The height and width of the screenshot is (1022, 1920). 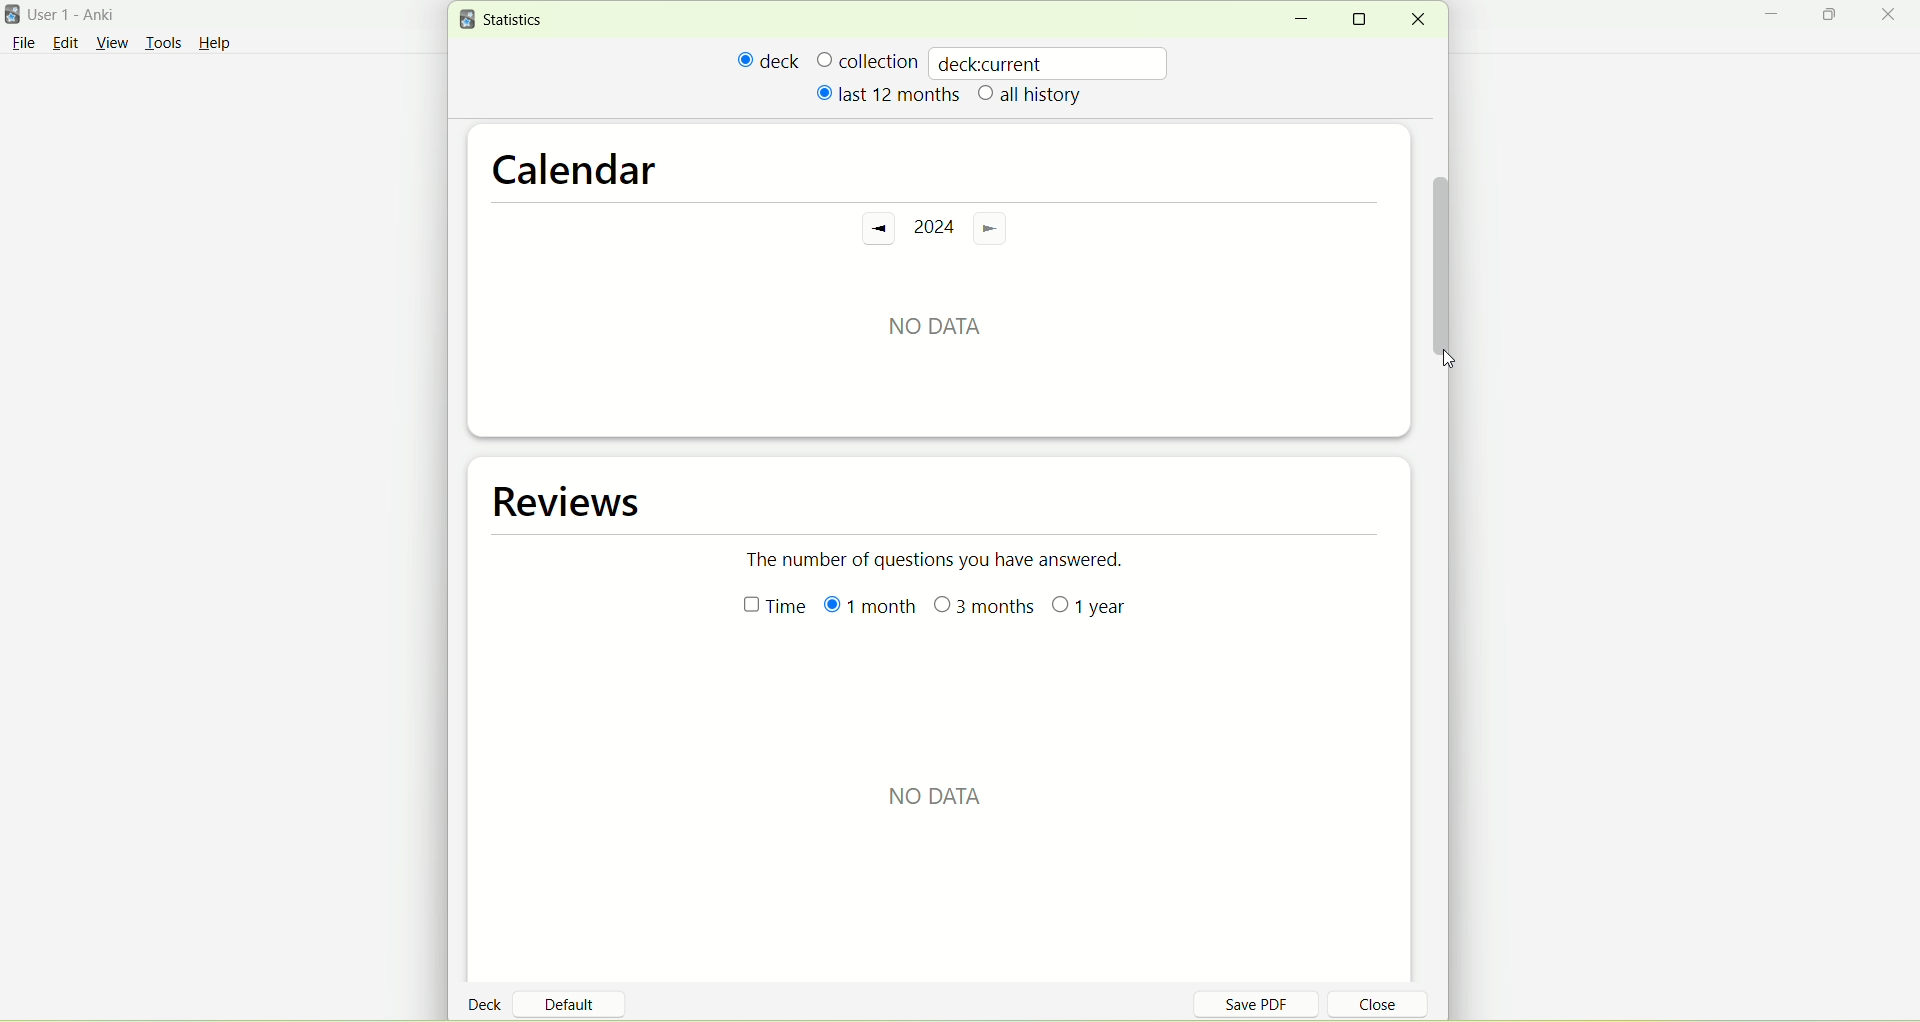 I want to click on last 12 months, so click(x=886, y=93).